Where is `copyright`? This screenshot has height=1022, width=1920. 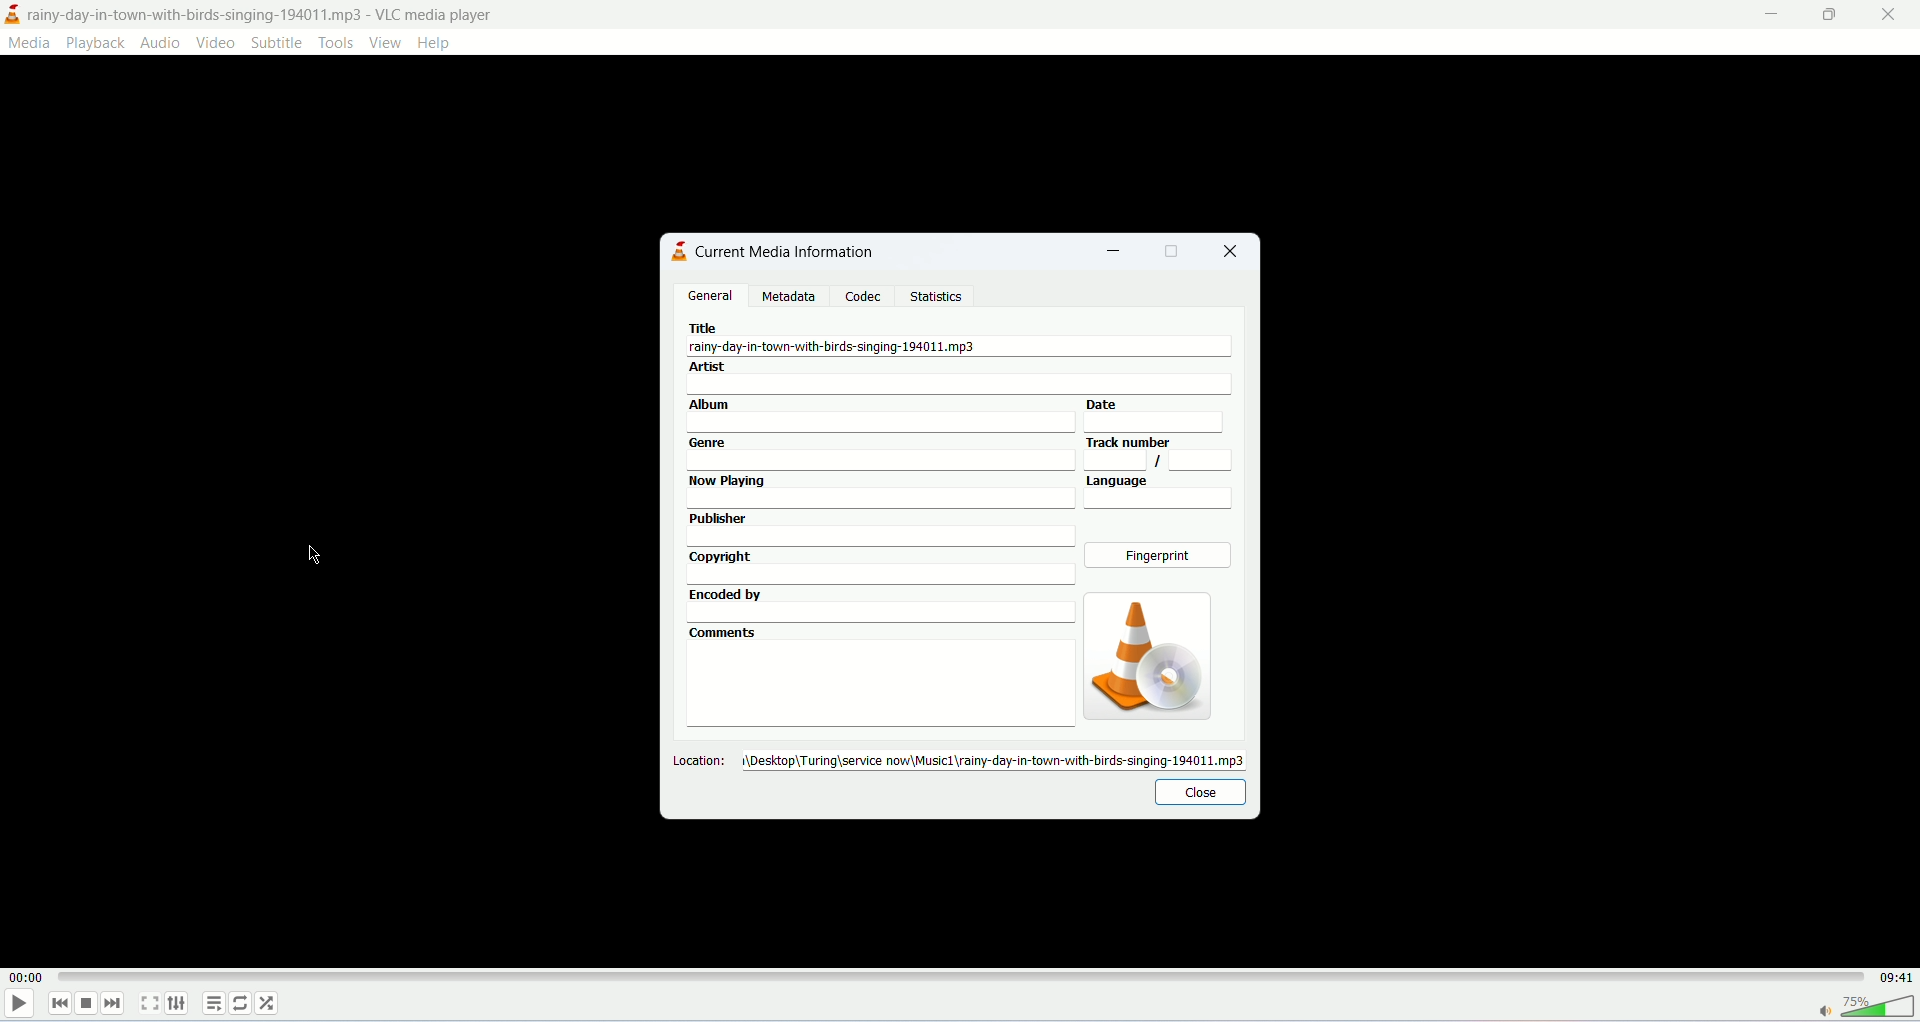 copyright is located at coordinates (886, 566).